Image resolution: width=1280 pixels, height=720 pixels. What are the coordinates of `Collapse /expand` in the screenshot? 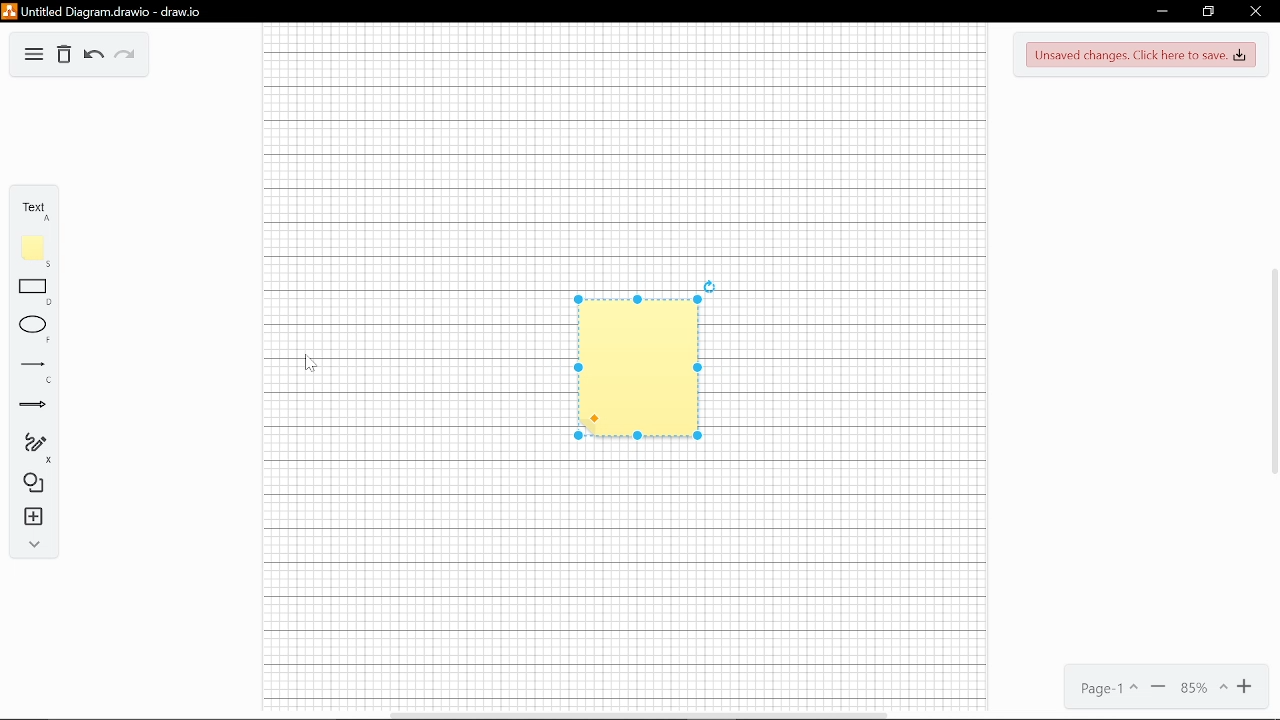 It's located at (35, 545).